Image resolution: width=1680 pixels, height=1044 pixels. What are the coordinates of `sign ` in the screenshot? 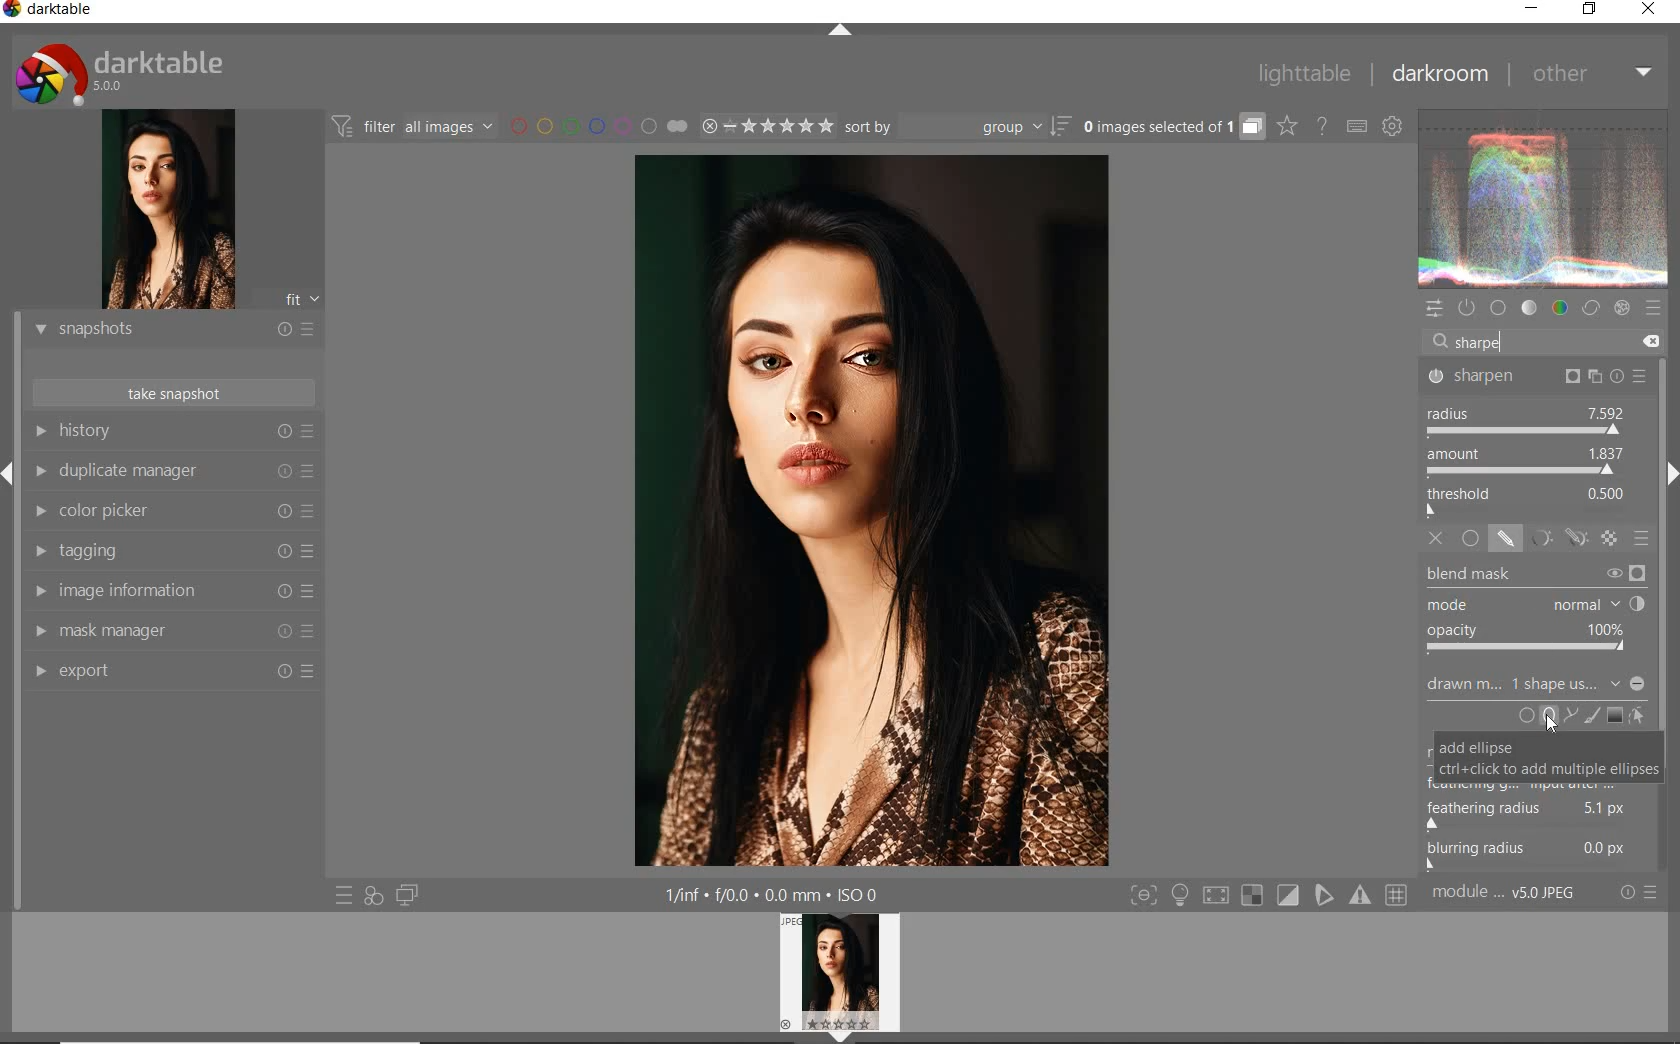 It's located at (1362, 899).